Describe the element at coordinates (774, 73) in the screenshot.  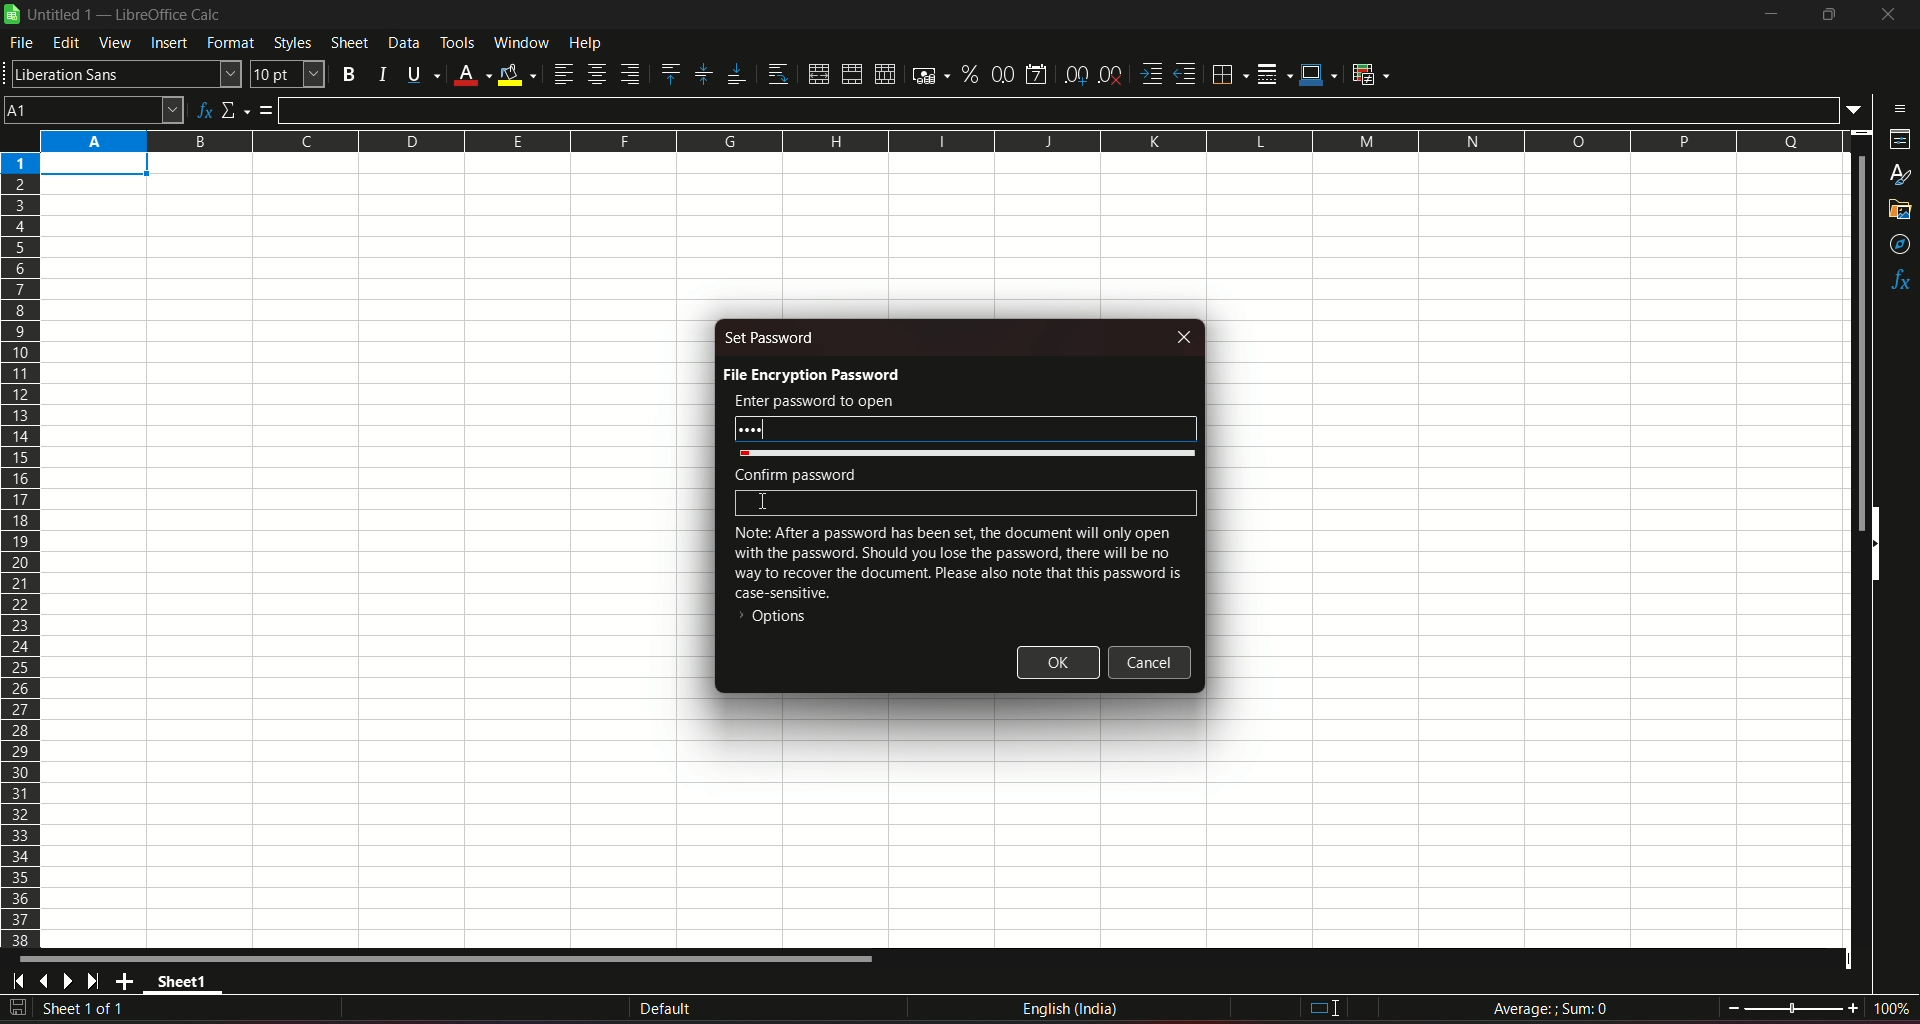
I see `wrap text` at that location.